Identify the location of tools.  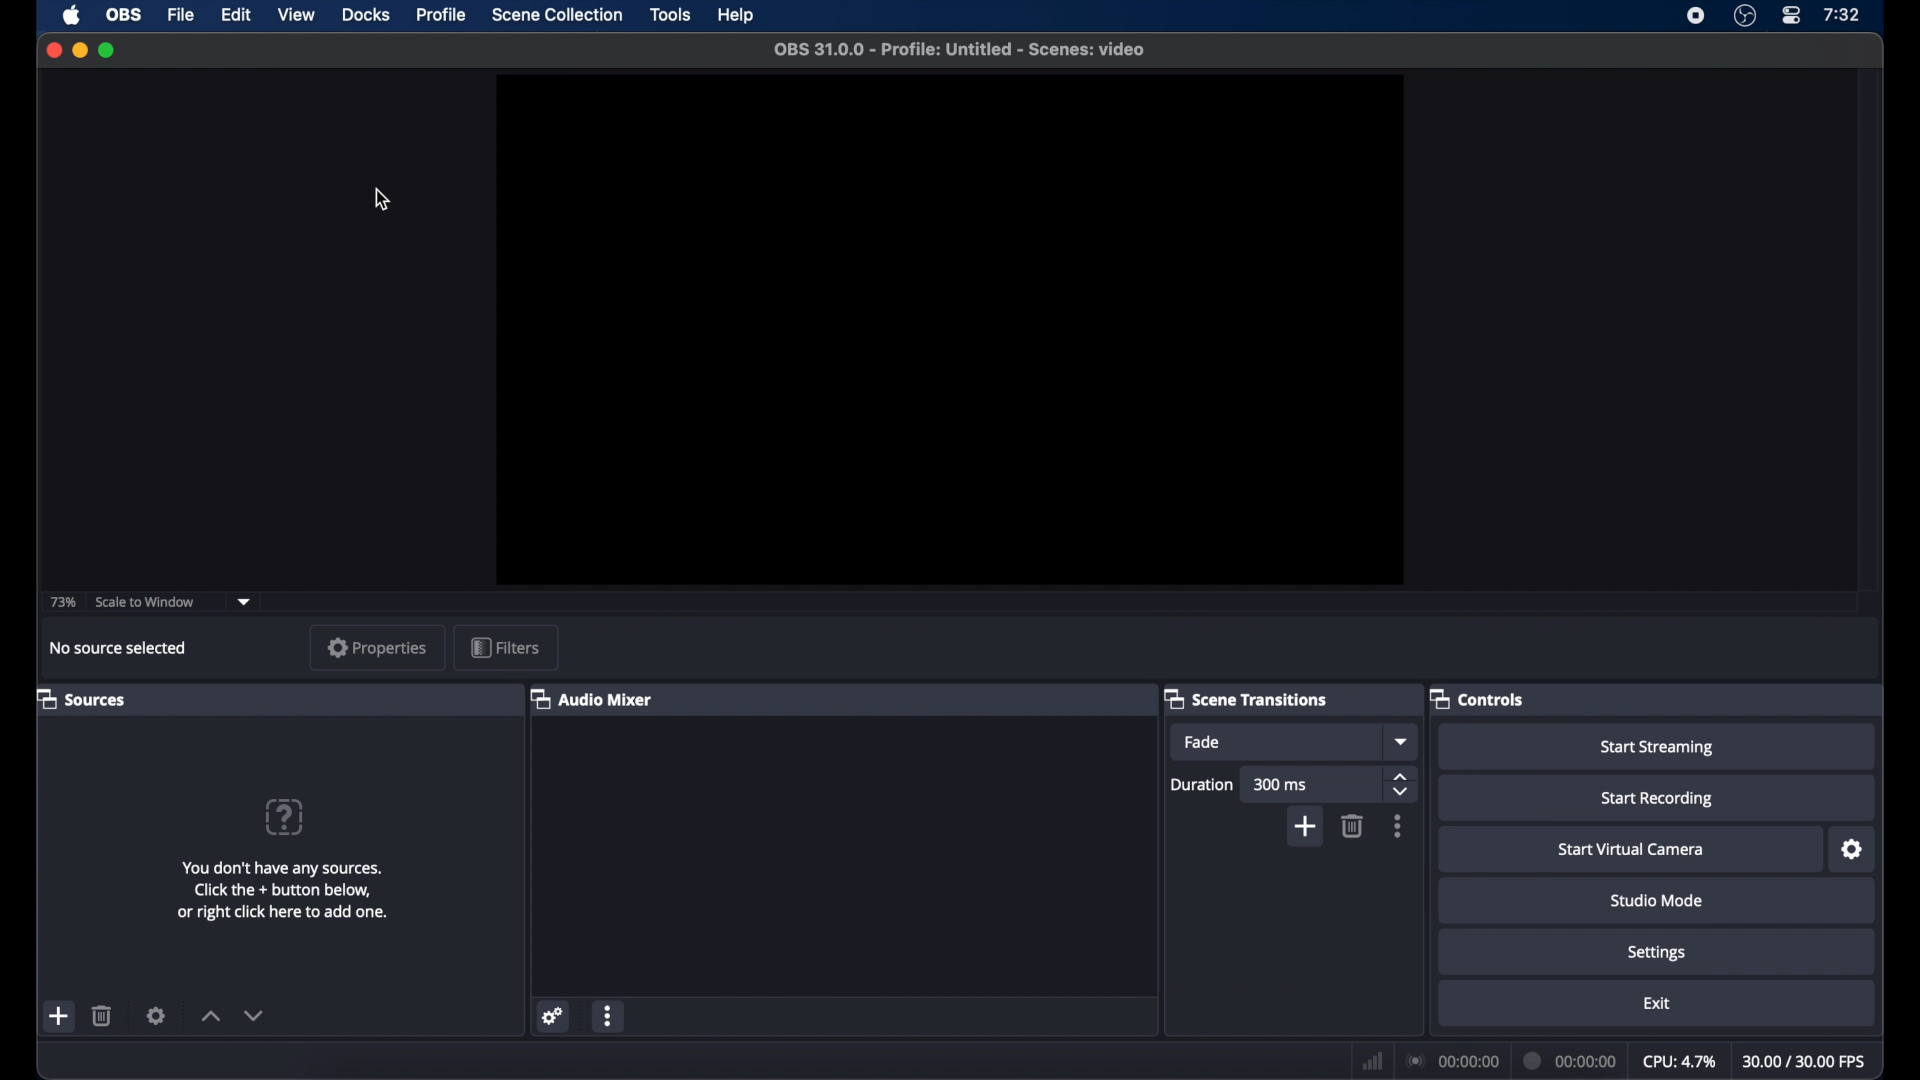
(671, 15).